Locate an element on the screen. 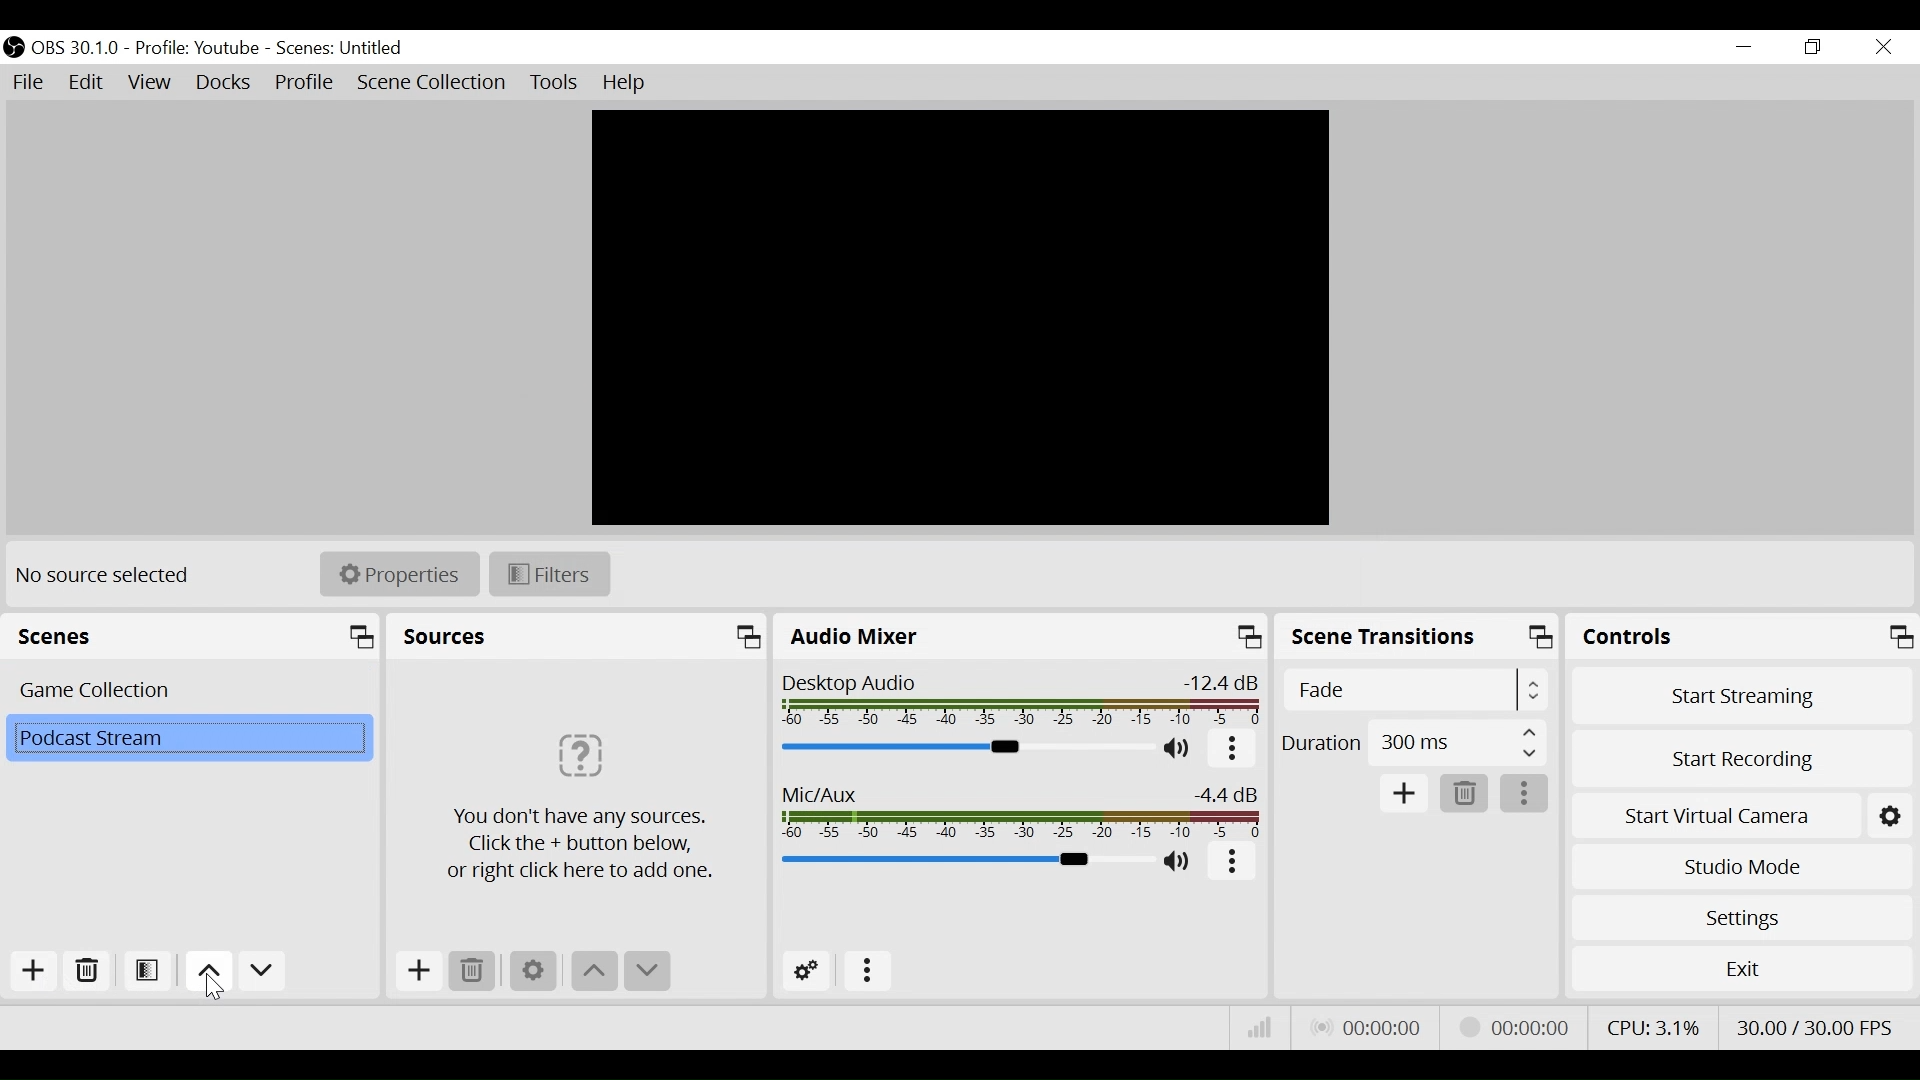 The image size is (1920, 1080). Move down is located at coordinates (261, 973).